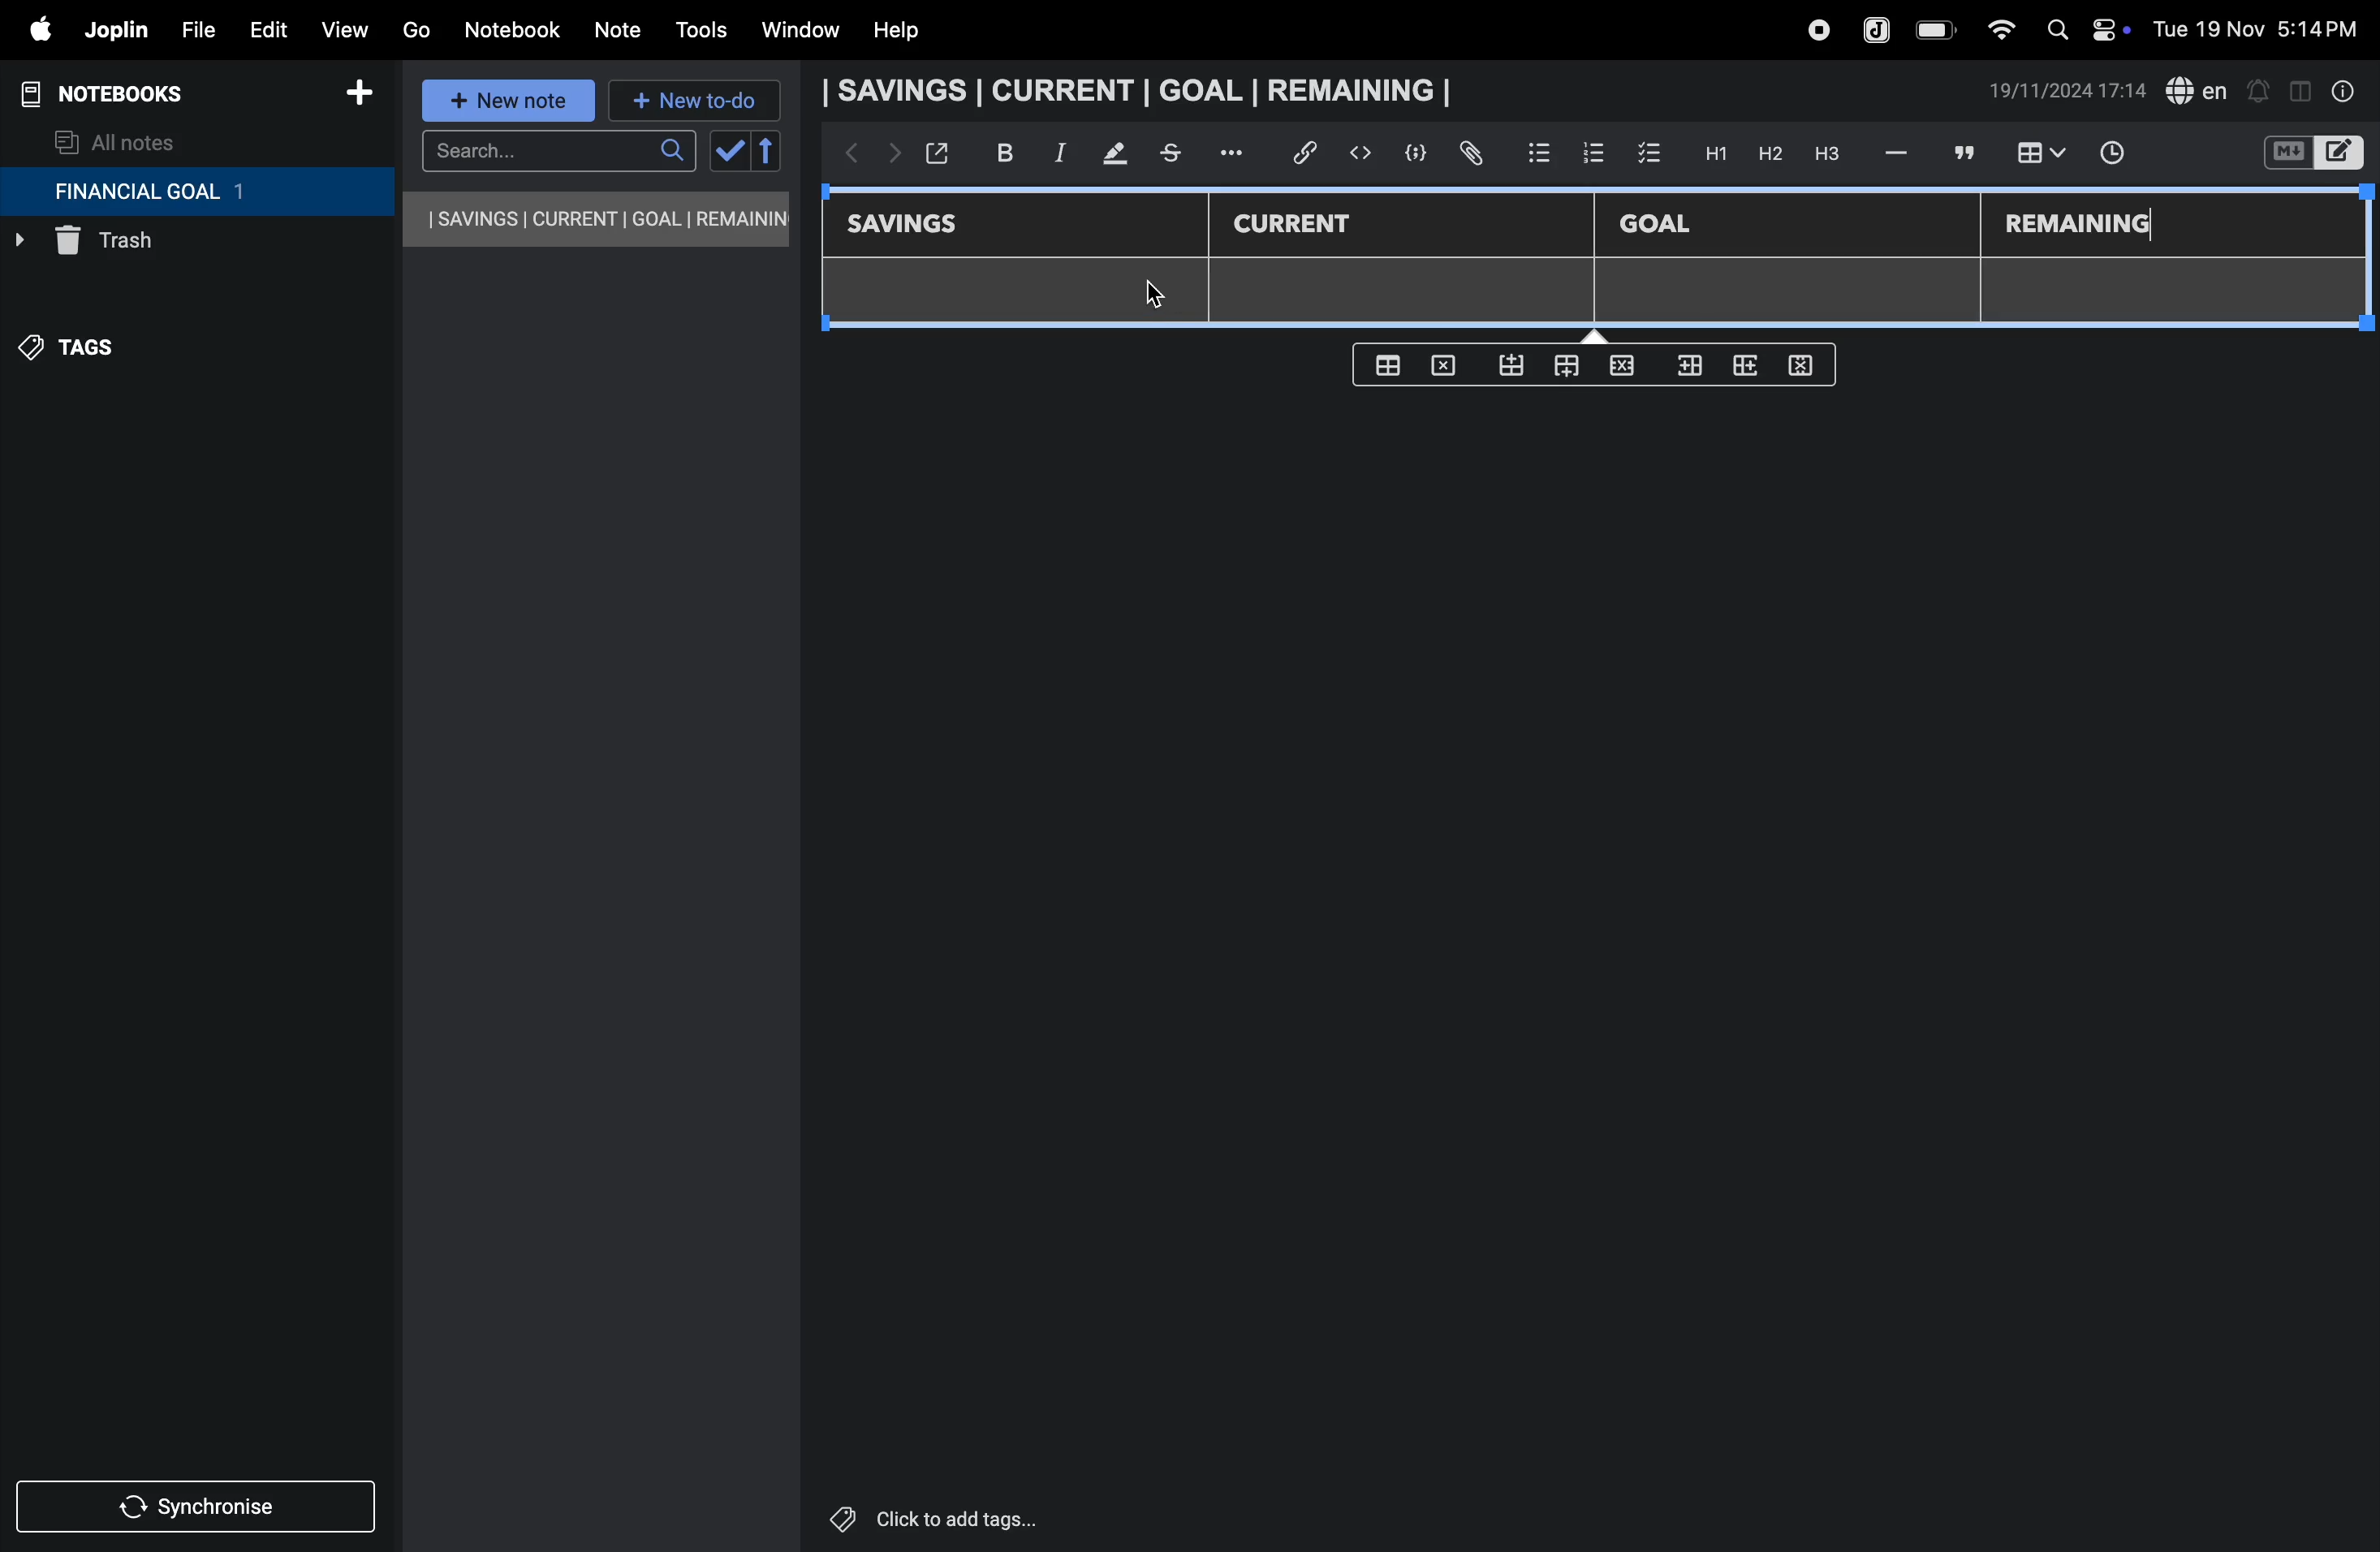 This screenshot has width=2380, height=1552. Describe the element at coordinates (2300, 89) in the screenshot. I see `toggle editor` at that location.